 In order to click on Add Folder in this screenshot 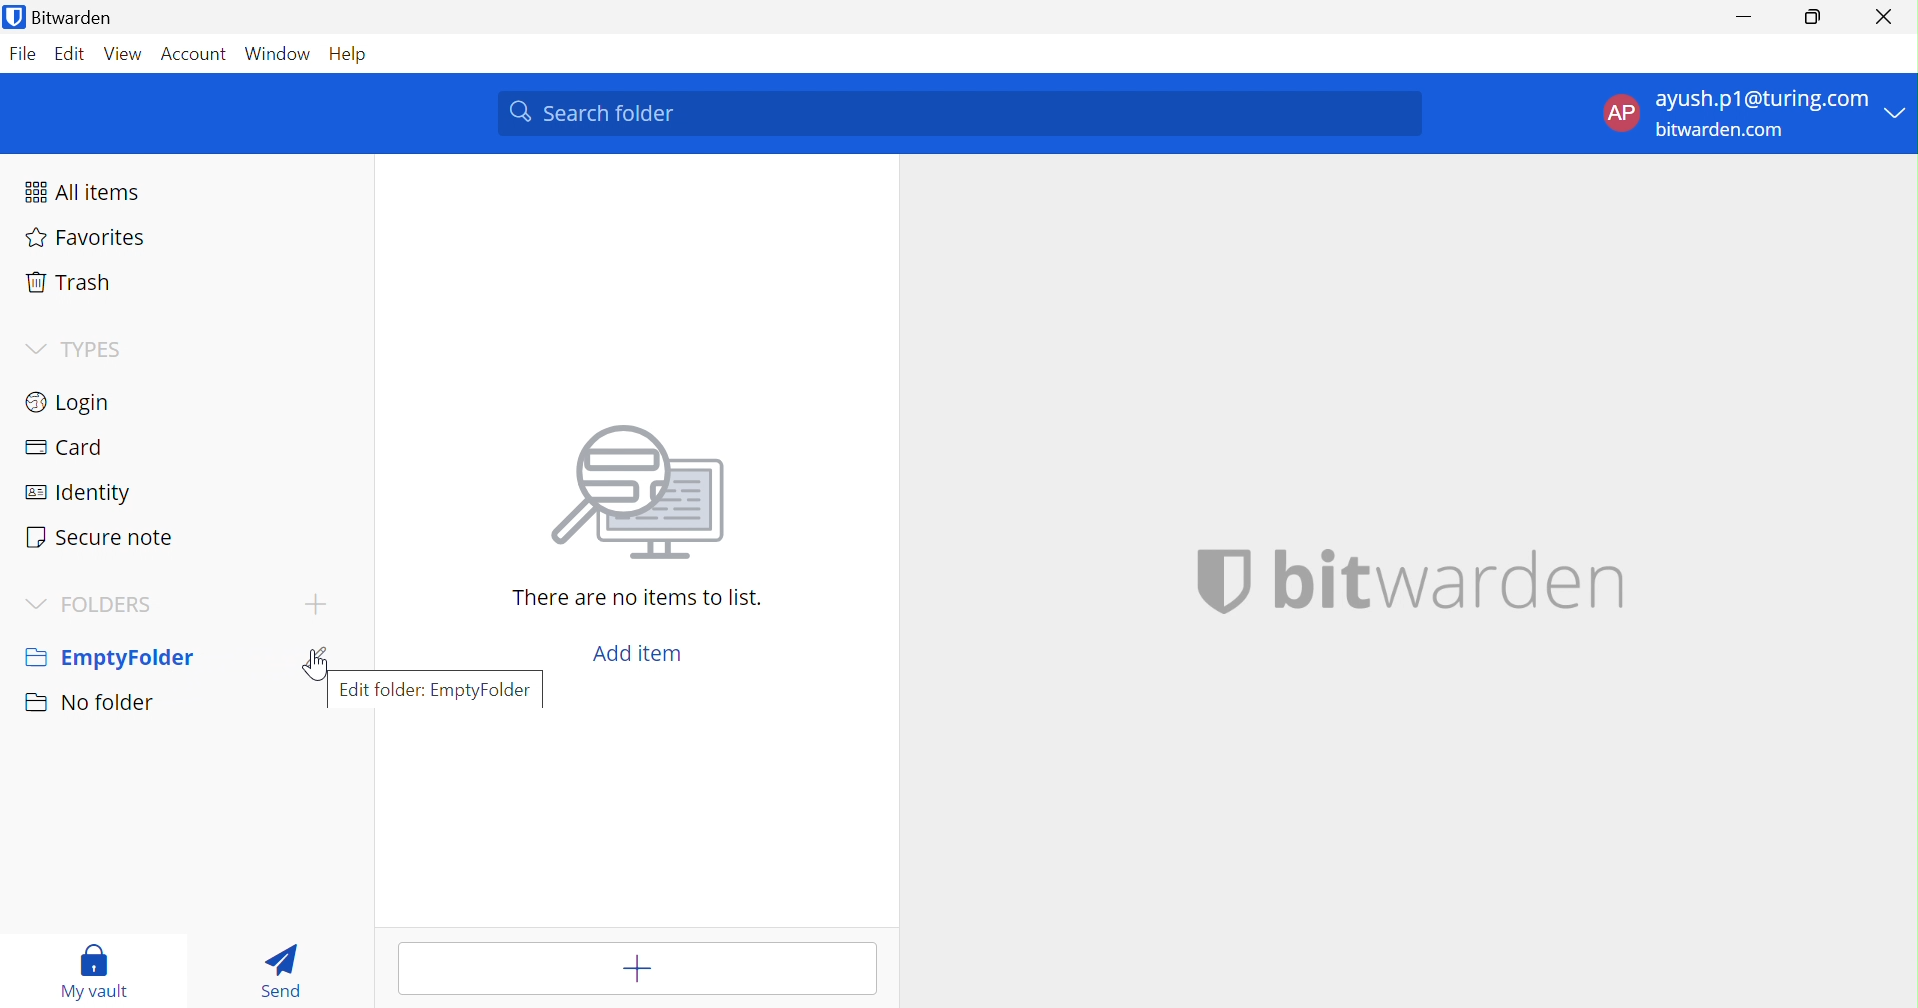, I will do `click(320, 603)`.